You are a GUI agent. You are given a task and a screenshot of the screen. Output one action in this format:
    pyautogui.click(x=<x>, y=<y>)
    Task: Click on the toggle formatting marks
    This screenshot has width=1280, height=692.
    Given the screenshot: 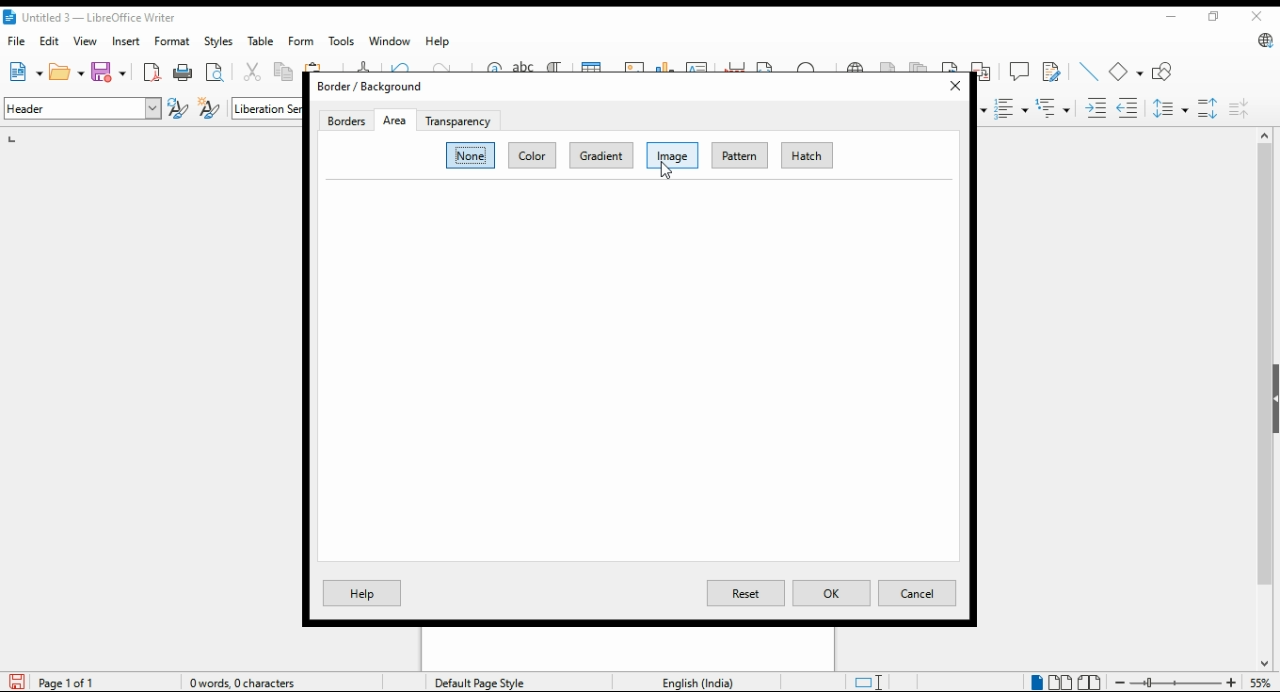 What is the action you would take?
    pyautogui.click(x=554, y=64)
    